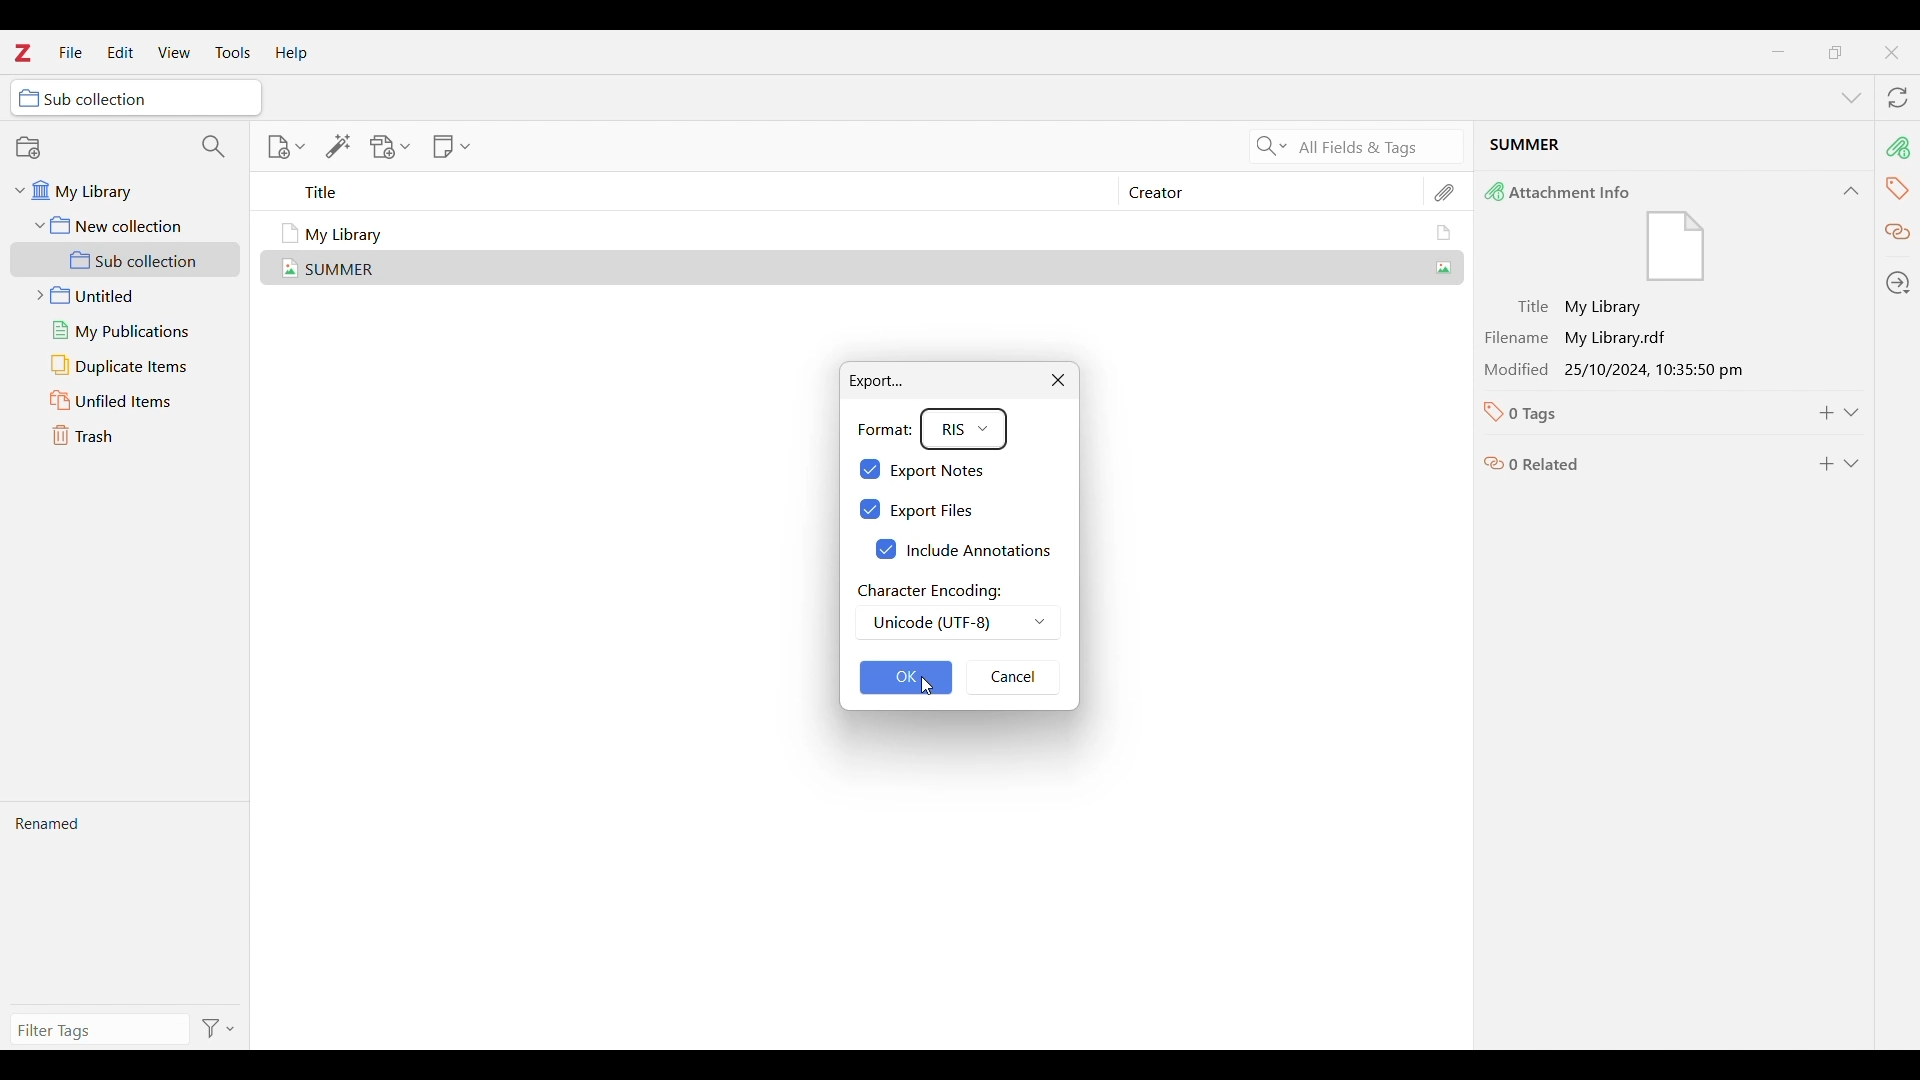 This screenshot has width=1920, height=1080. Describe the element at coordinates (961, 429) in the screenshot. I see `RIS format ` at that location.